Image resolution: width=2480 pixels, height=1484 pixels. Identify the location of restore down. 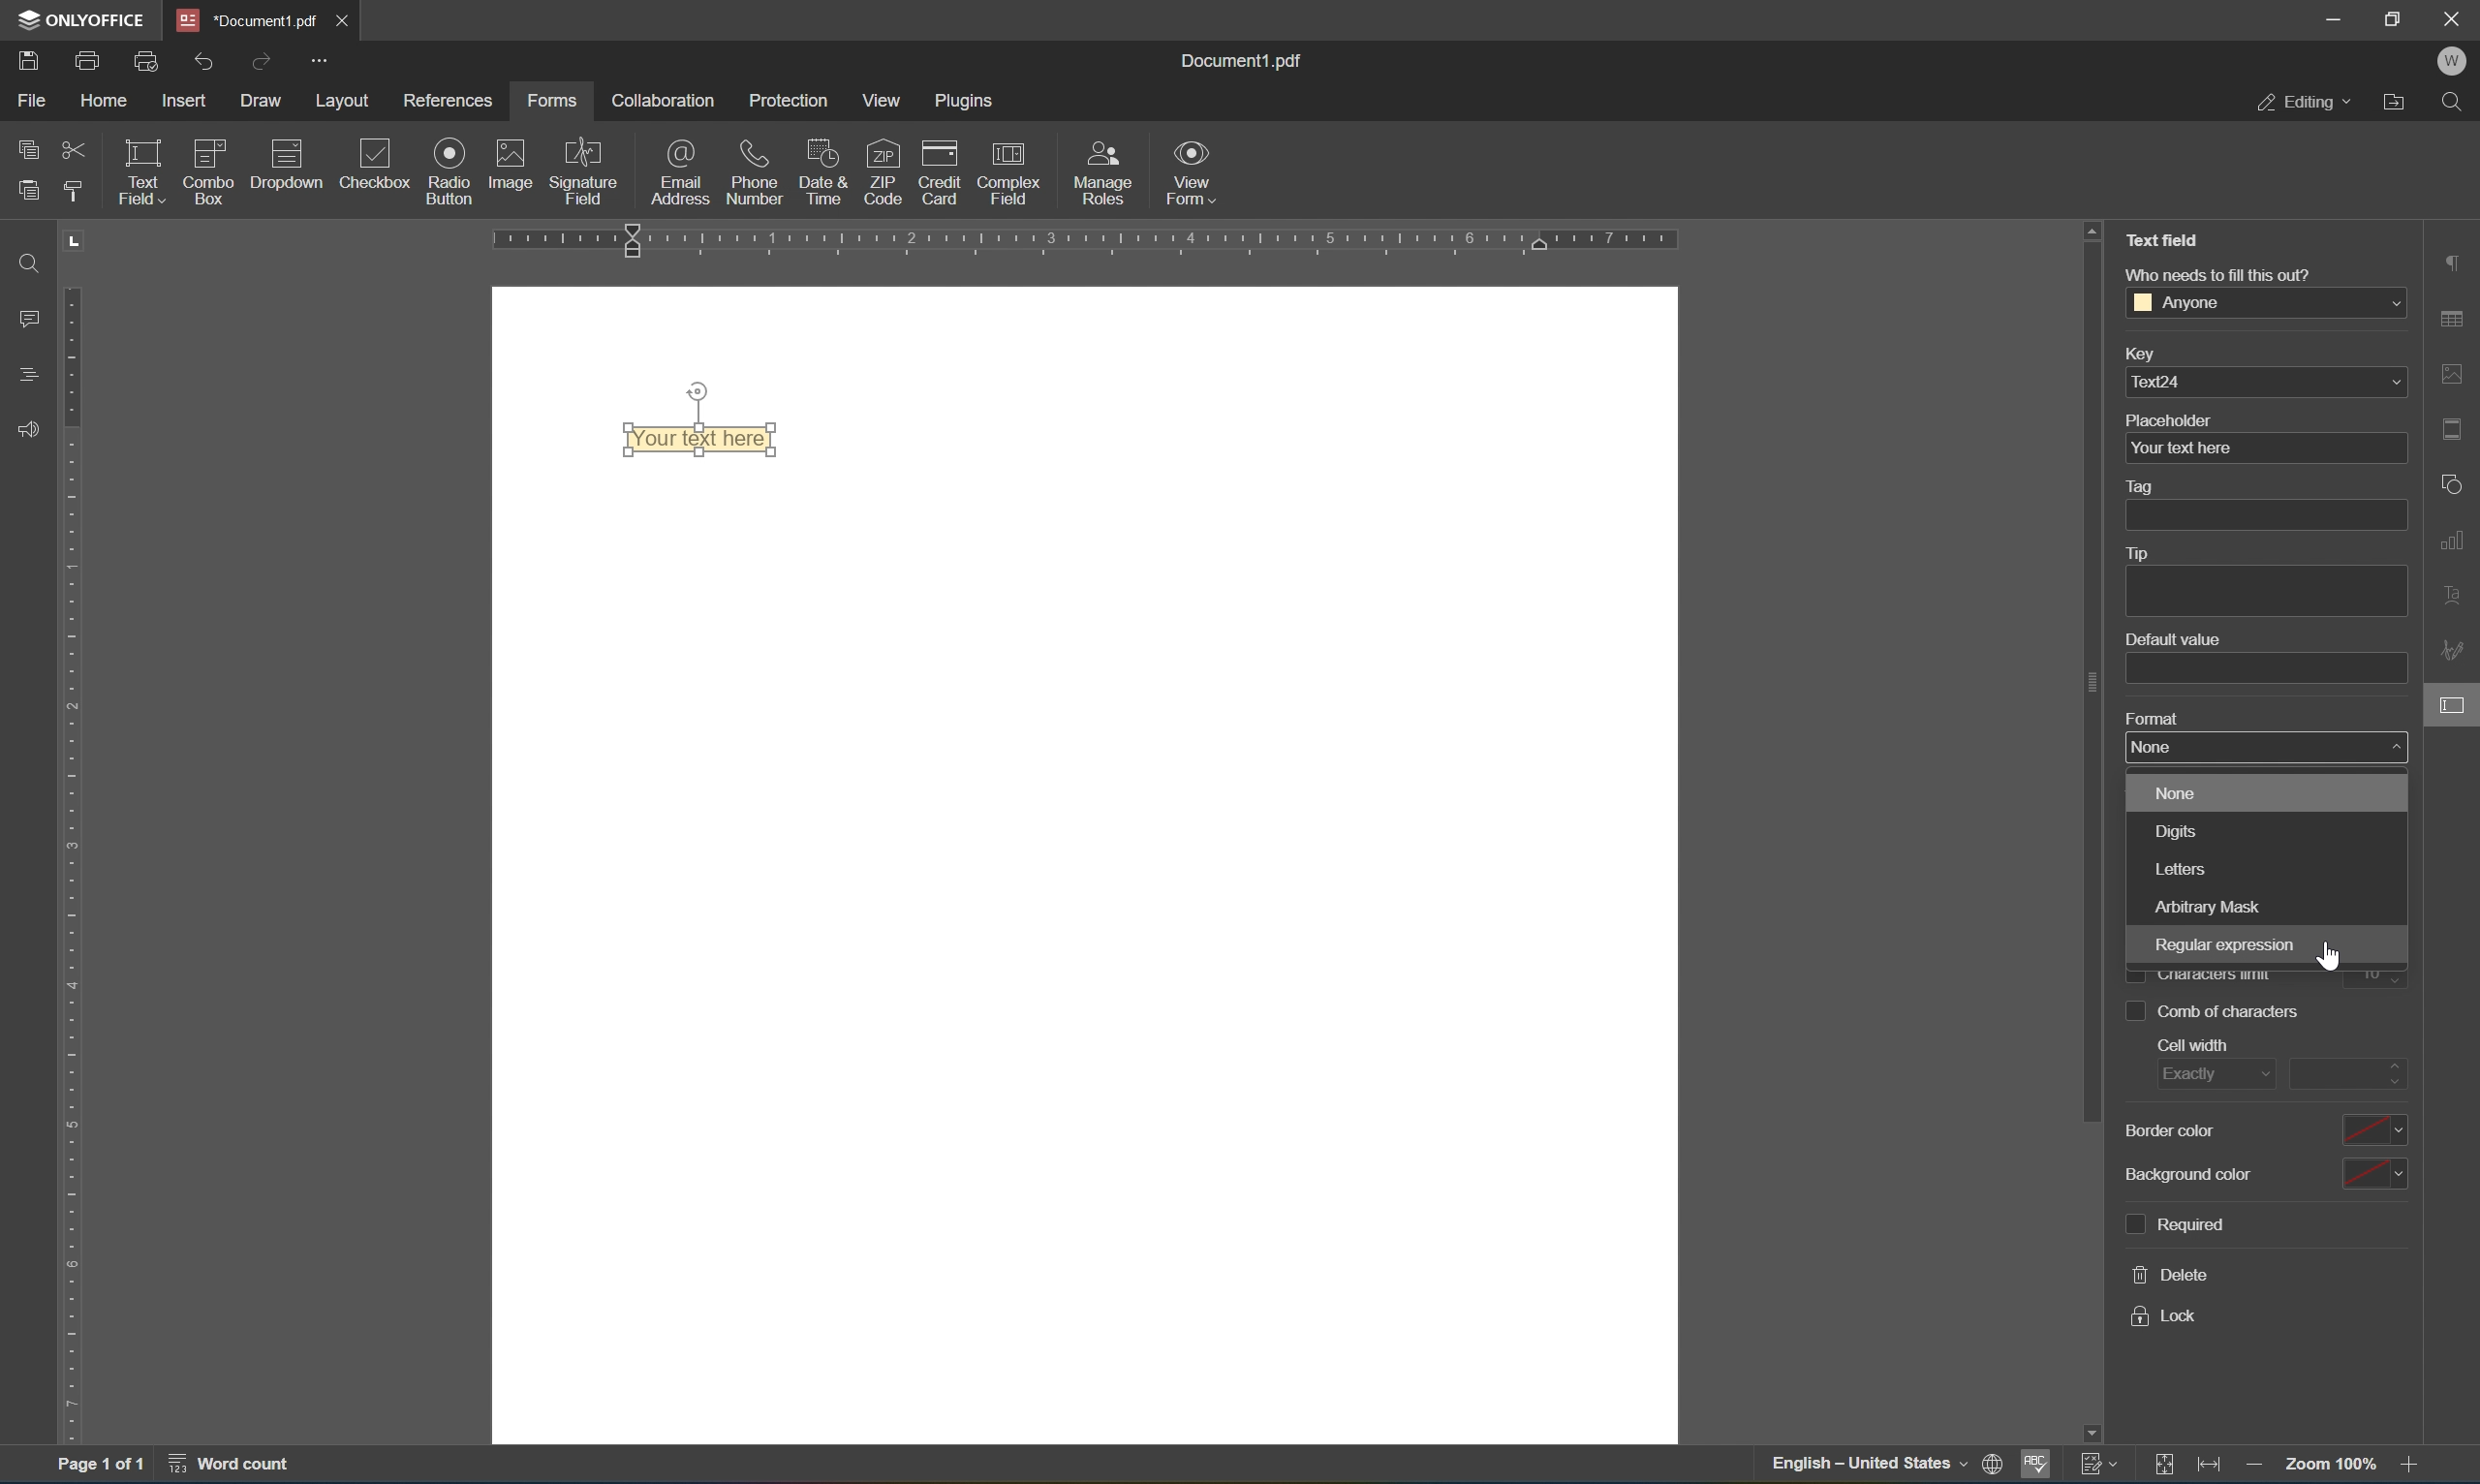
(2395, 17).